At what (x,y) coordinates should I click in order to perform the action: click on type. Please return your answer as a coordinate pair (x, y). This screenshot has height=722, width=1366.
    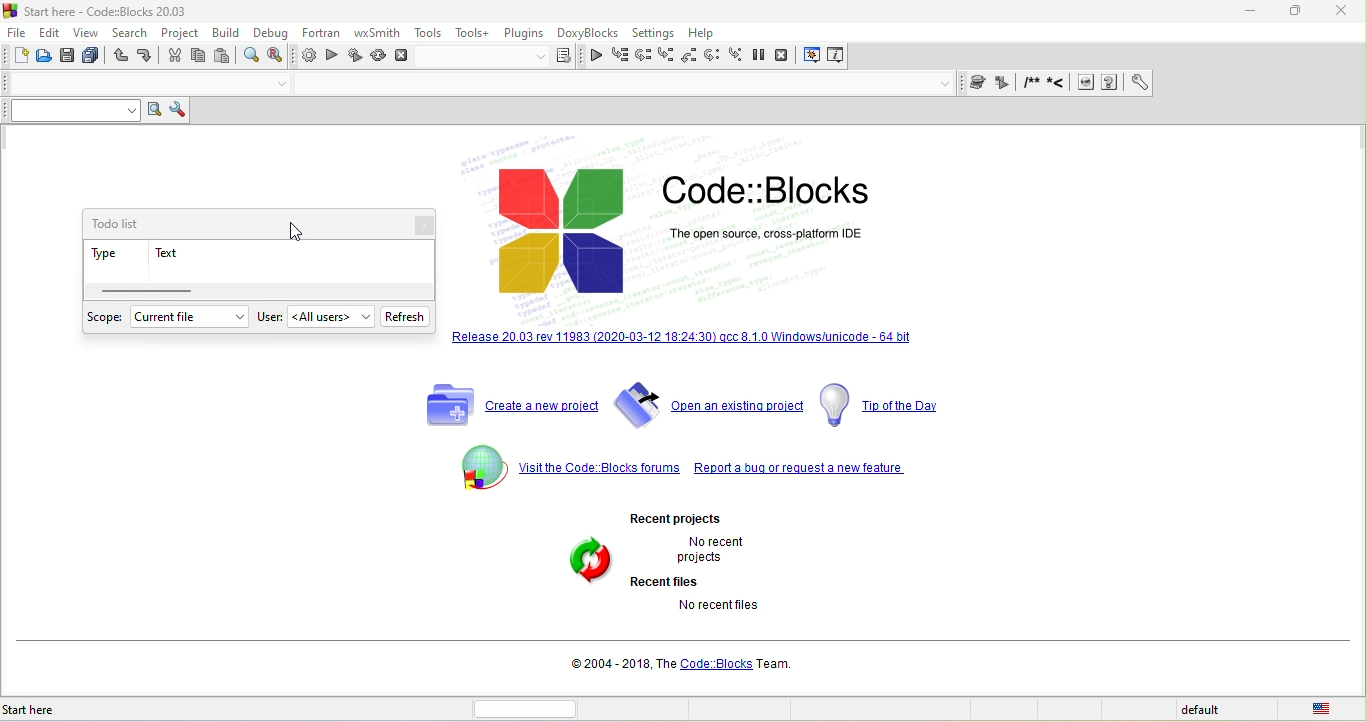
    Looking at the image, I should click on (107, 256).